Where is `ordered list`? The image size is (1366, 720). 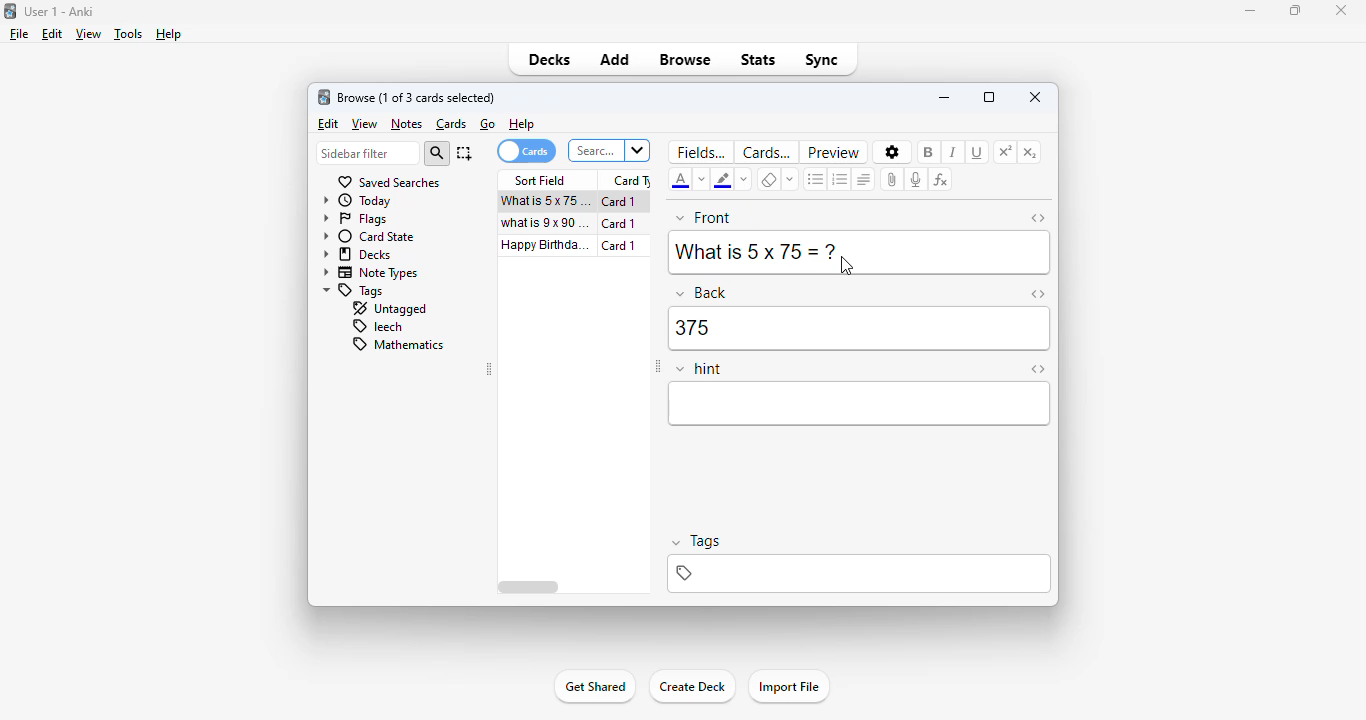
ordered list is located at coordinates (839, 179).